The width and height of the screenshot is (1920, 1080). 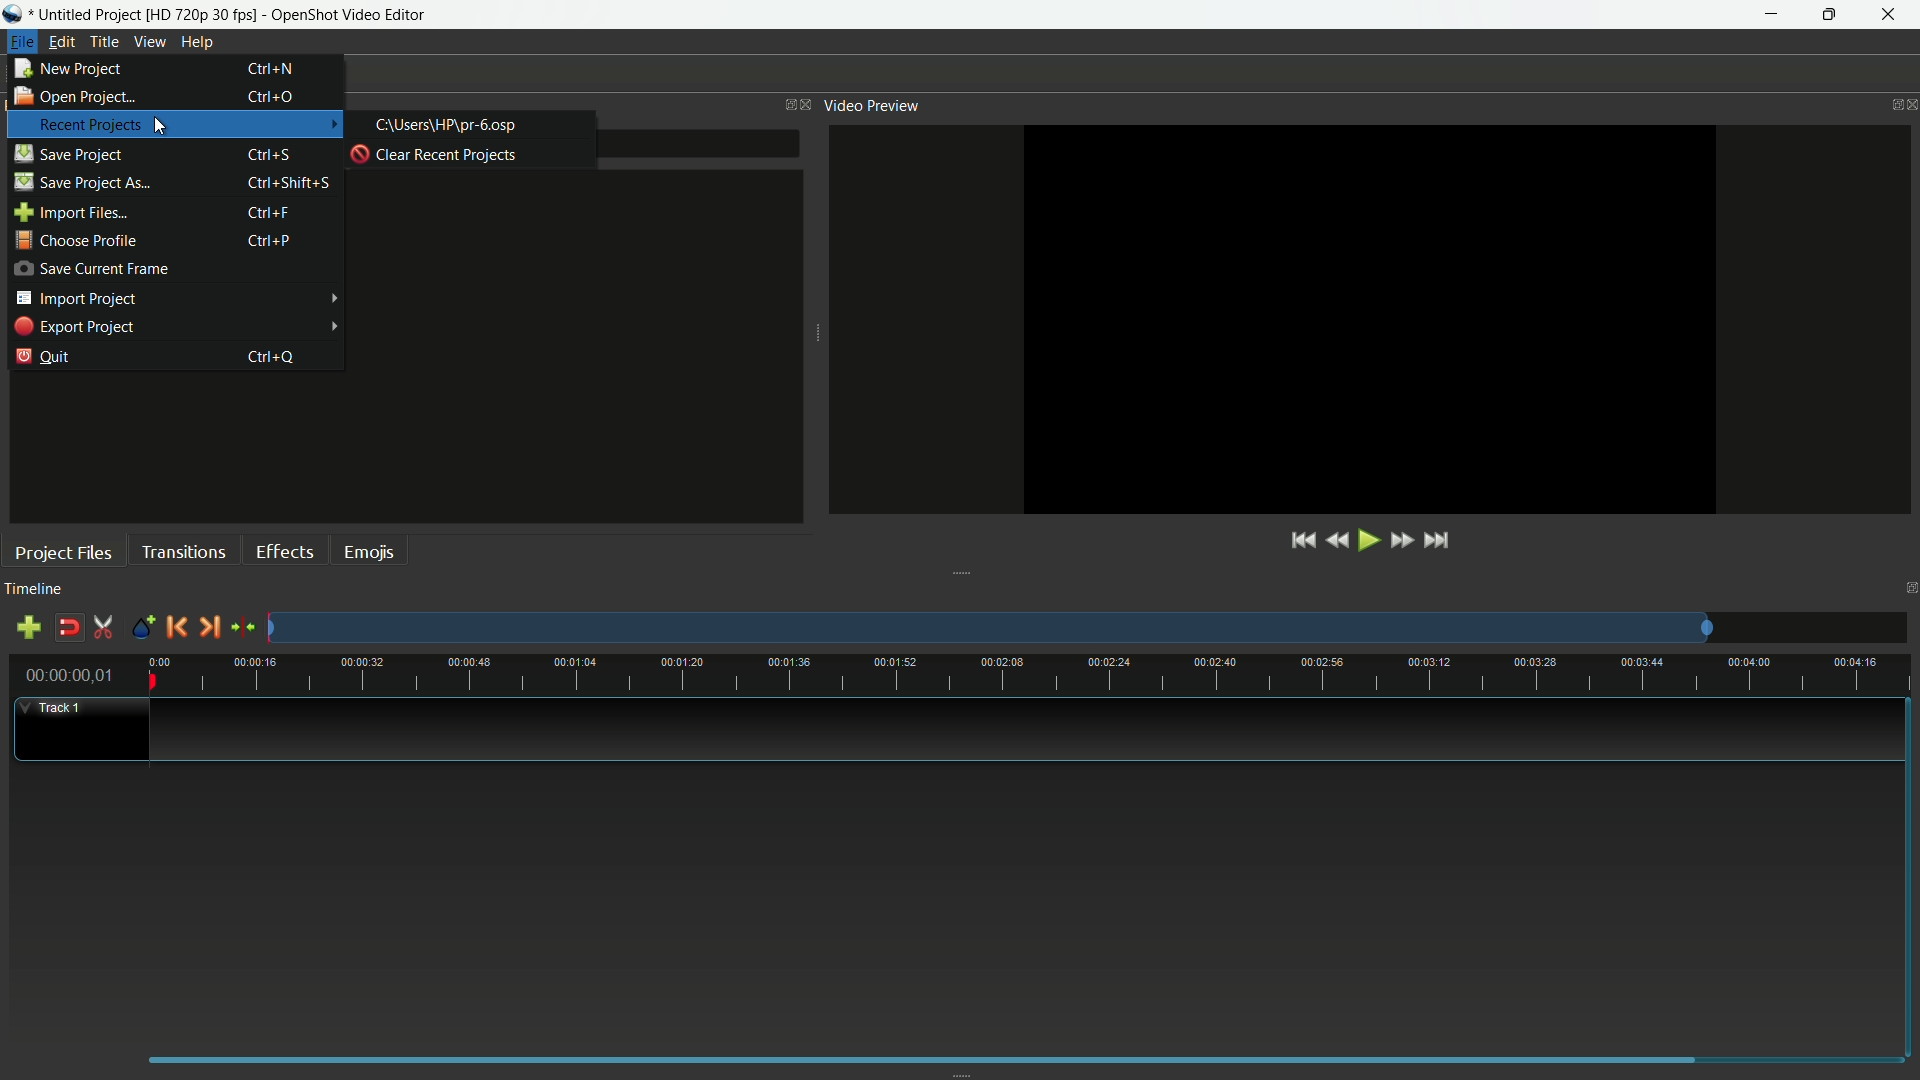 I want to click on jump to end, so click(x=1437, y=542).